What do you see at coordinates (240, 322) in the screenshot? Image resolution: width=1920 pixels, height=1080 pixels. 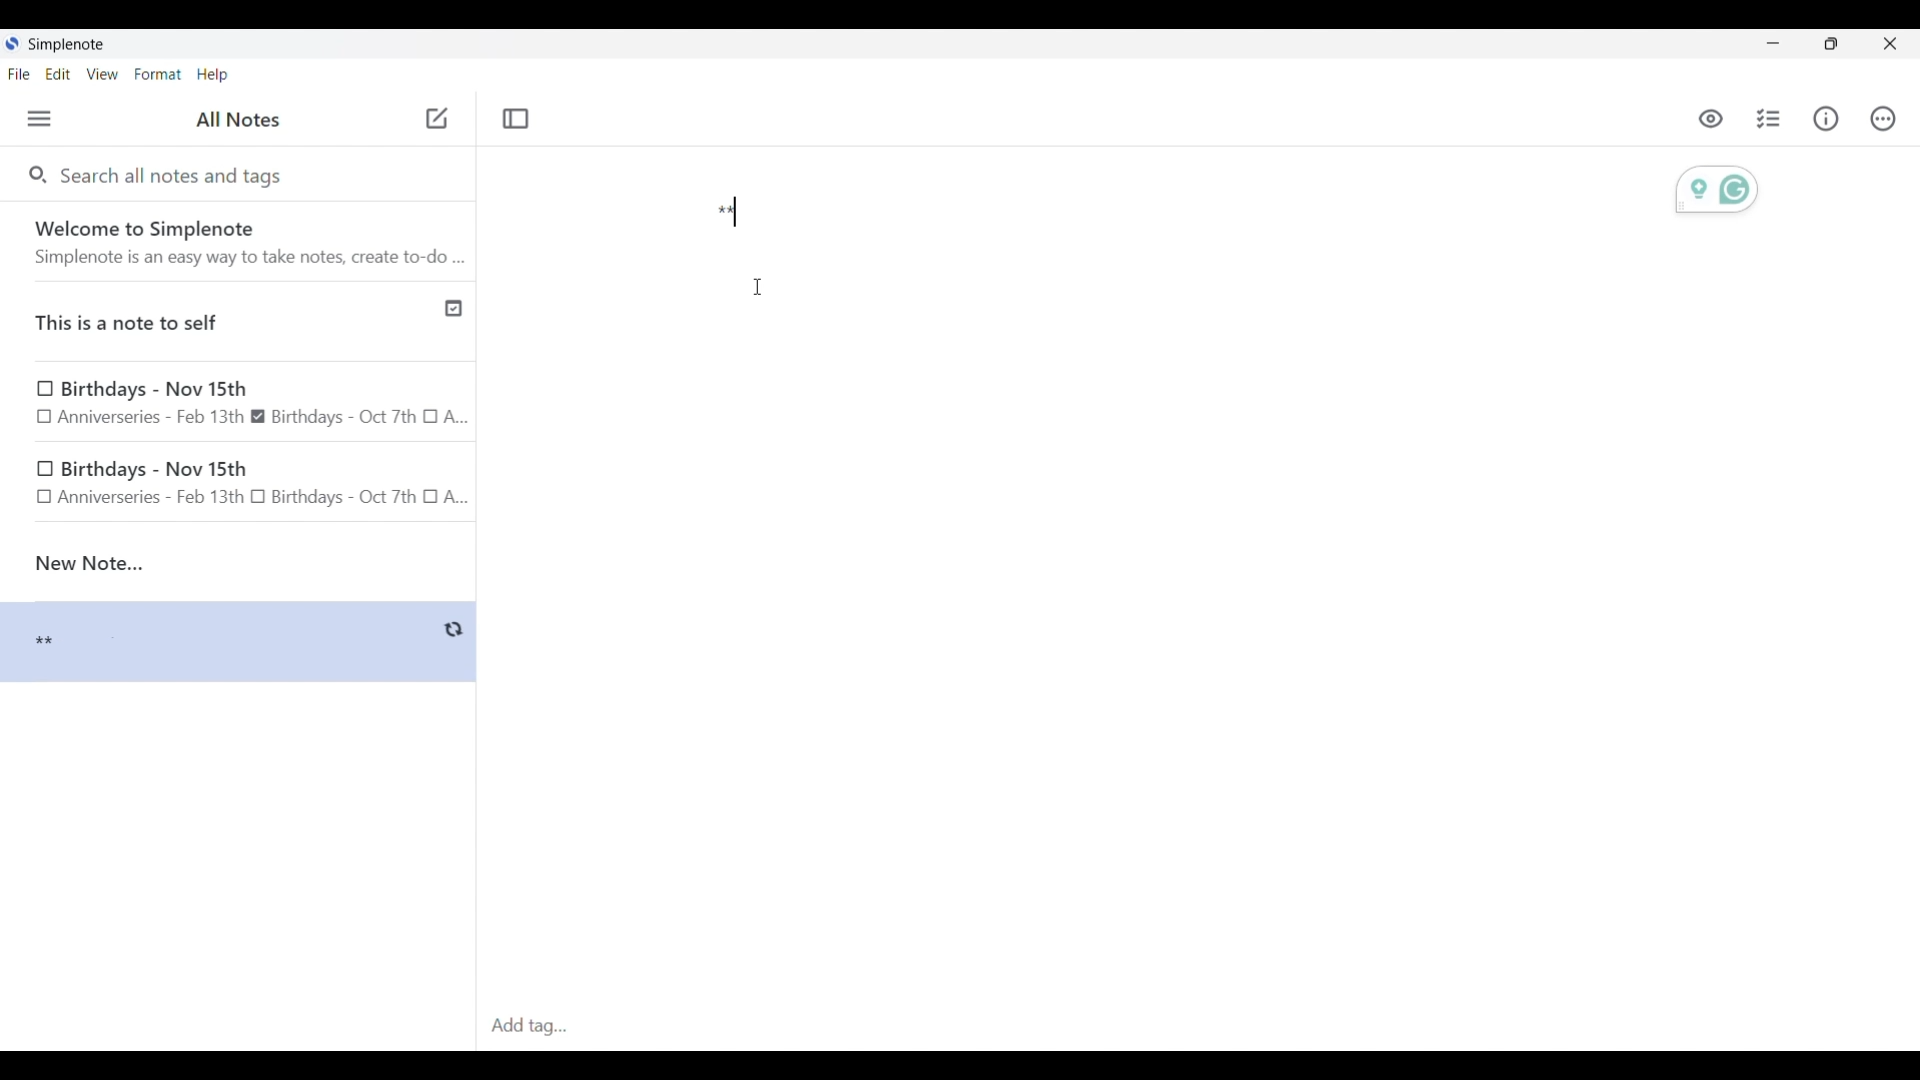 I see `Published note indicated by check icon` at bounding box center [240, 322].